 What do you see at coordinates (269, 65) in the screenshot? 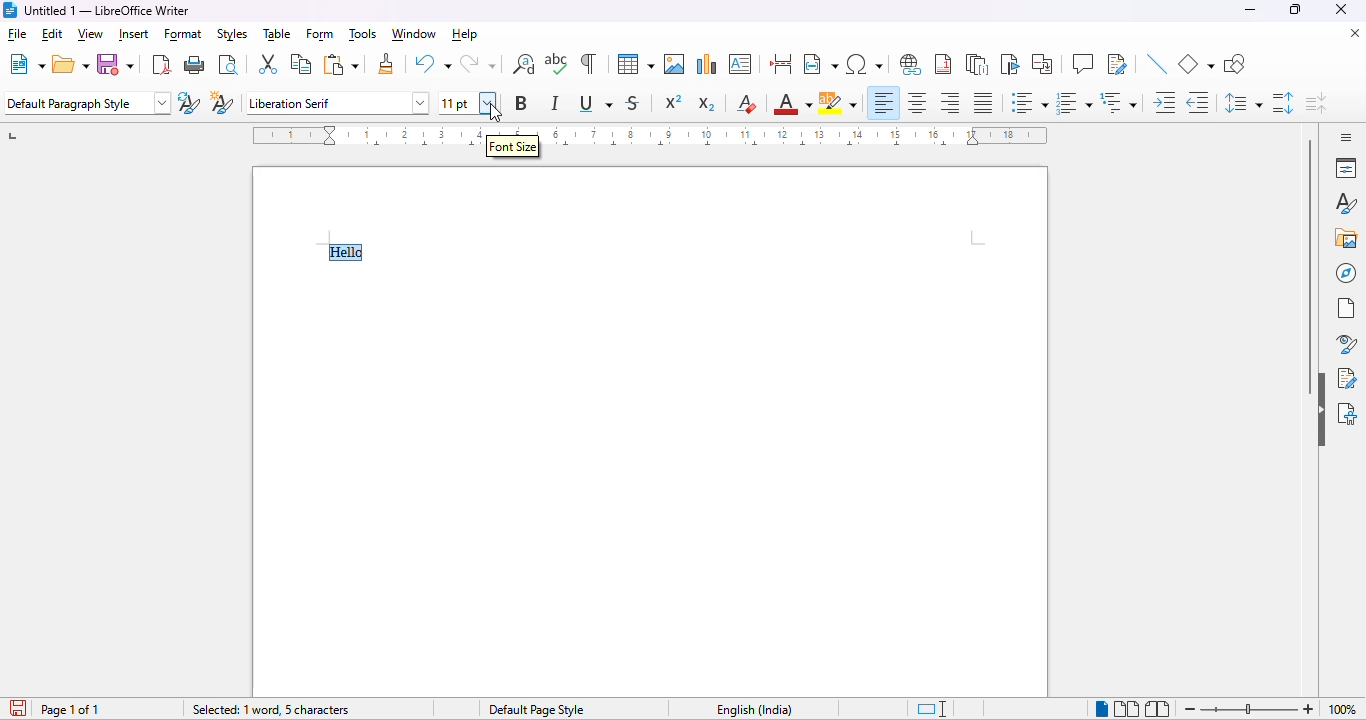
I see `cut` at bounding box center [269, 65].